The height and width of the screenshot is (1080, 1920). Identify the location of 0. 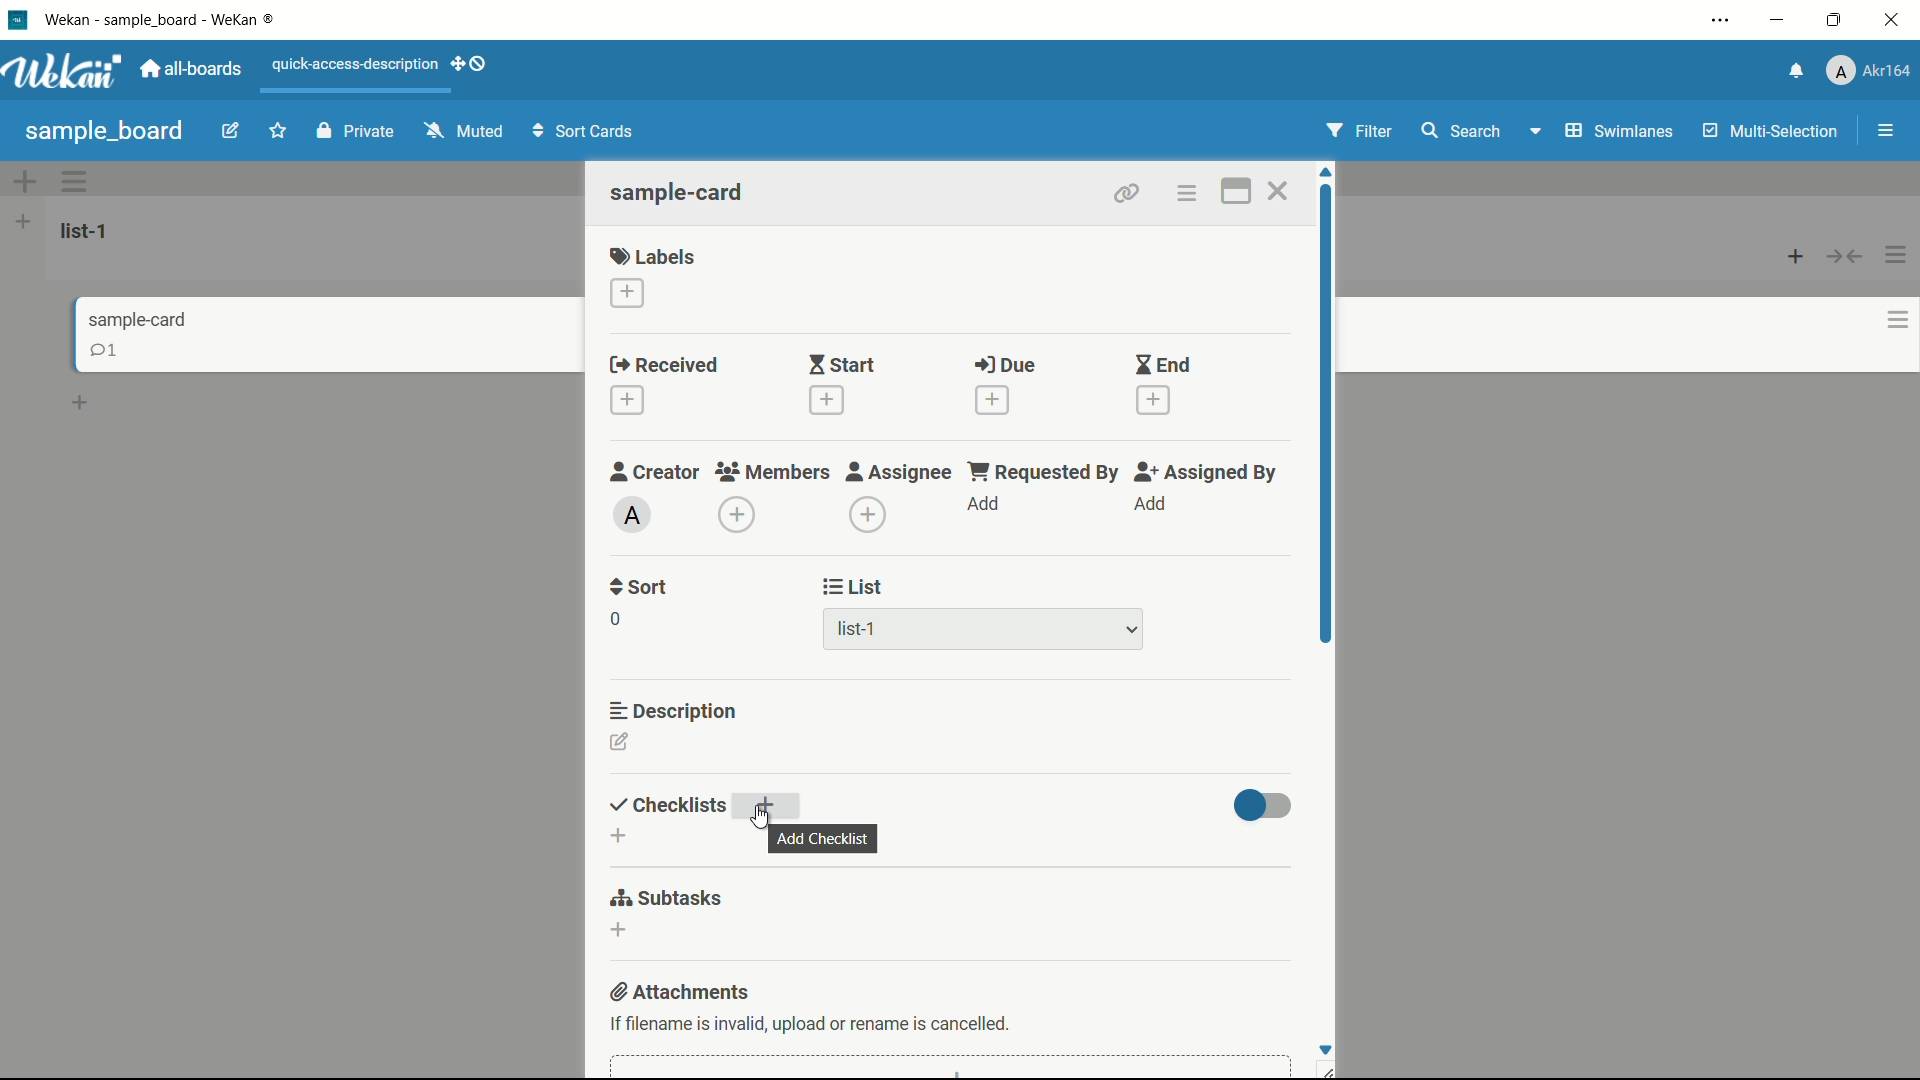
(615, 619).